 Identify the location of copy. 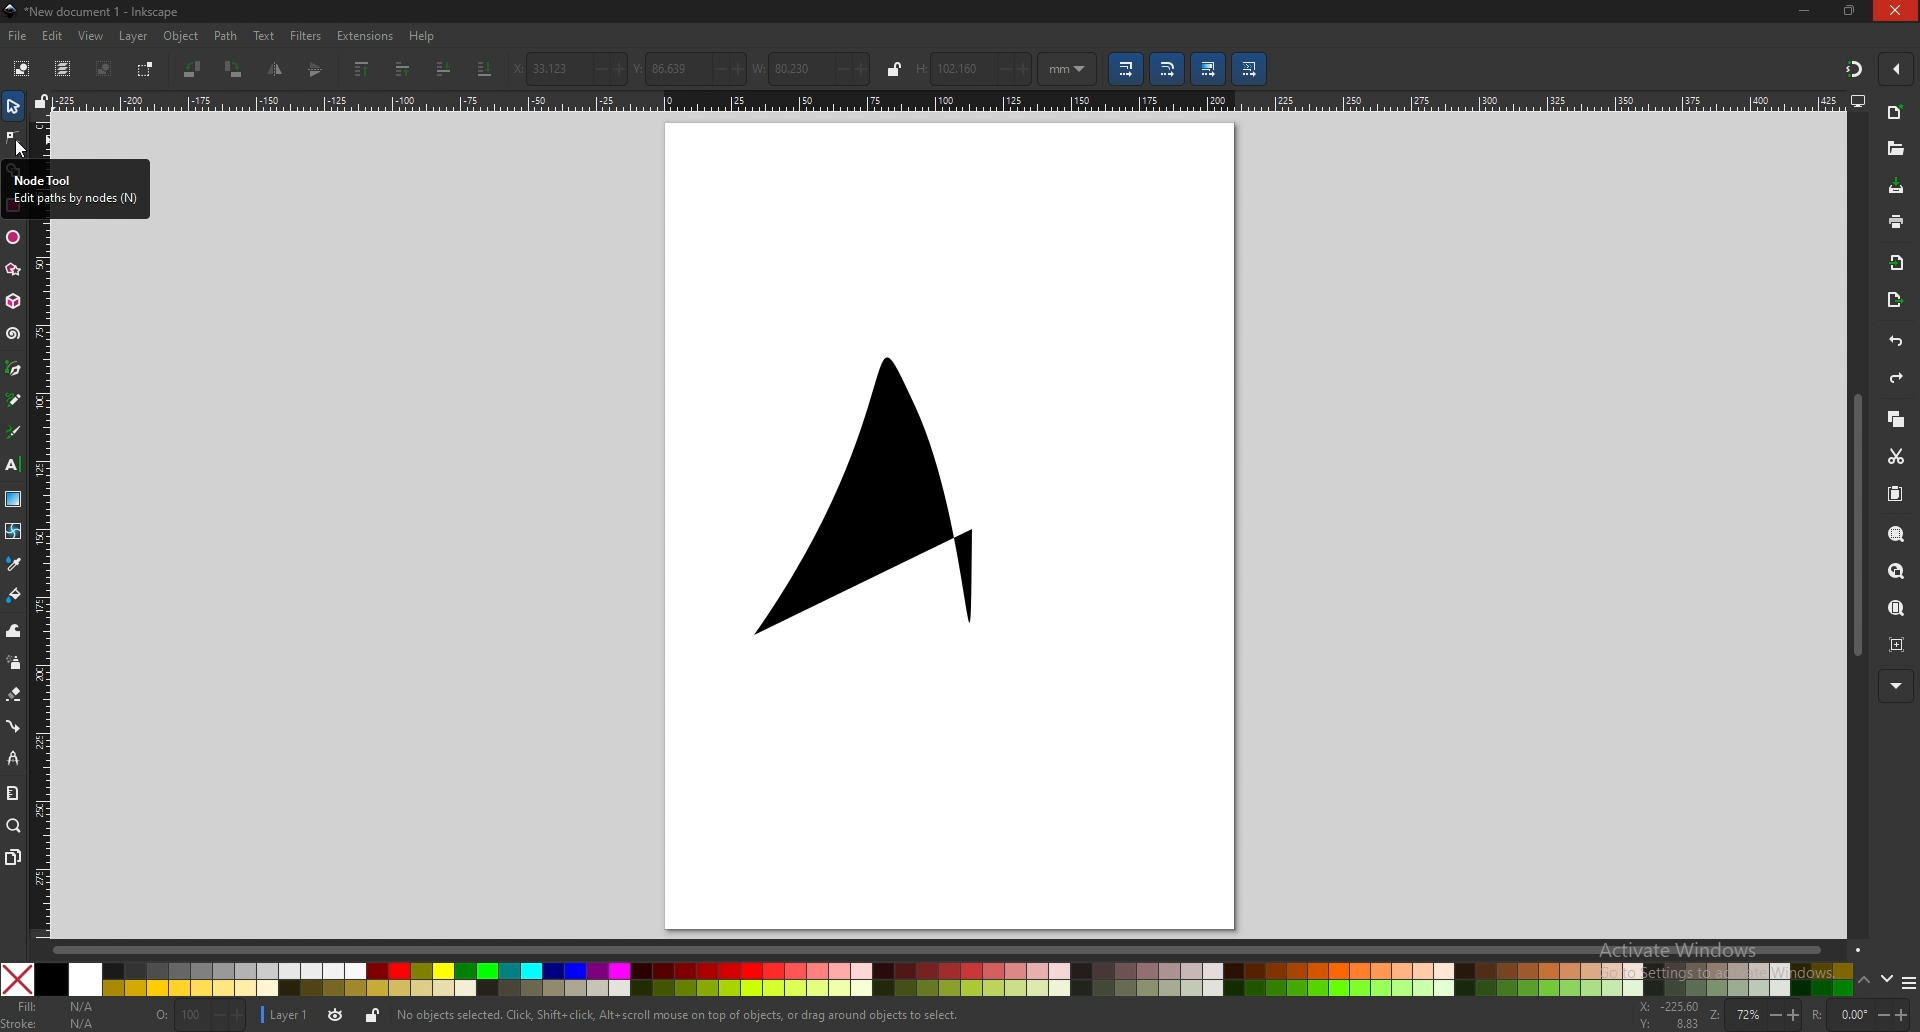
(1896, 419).